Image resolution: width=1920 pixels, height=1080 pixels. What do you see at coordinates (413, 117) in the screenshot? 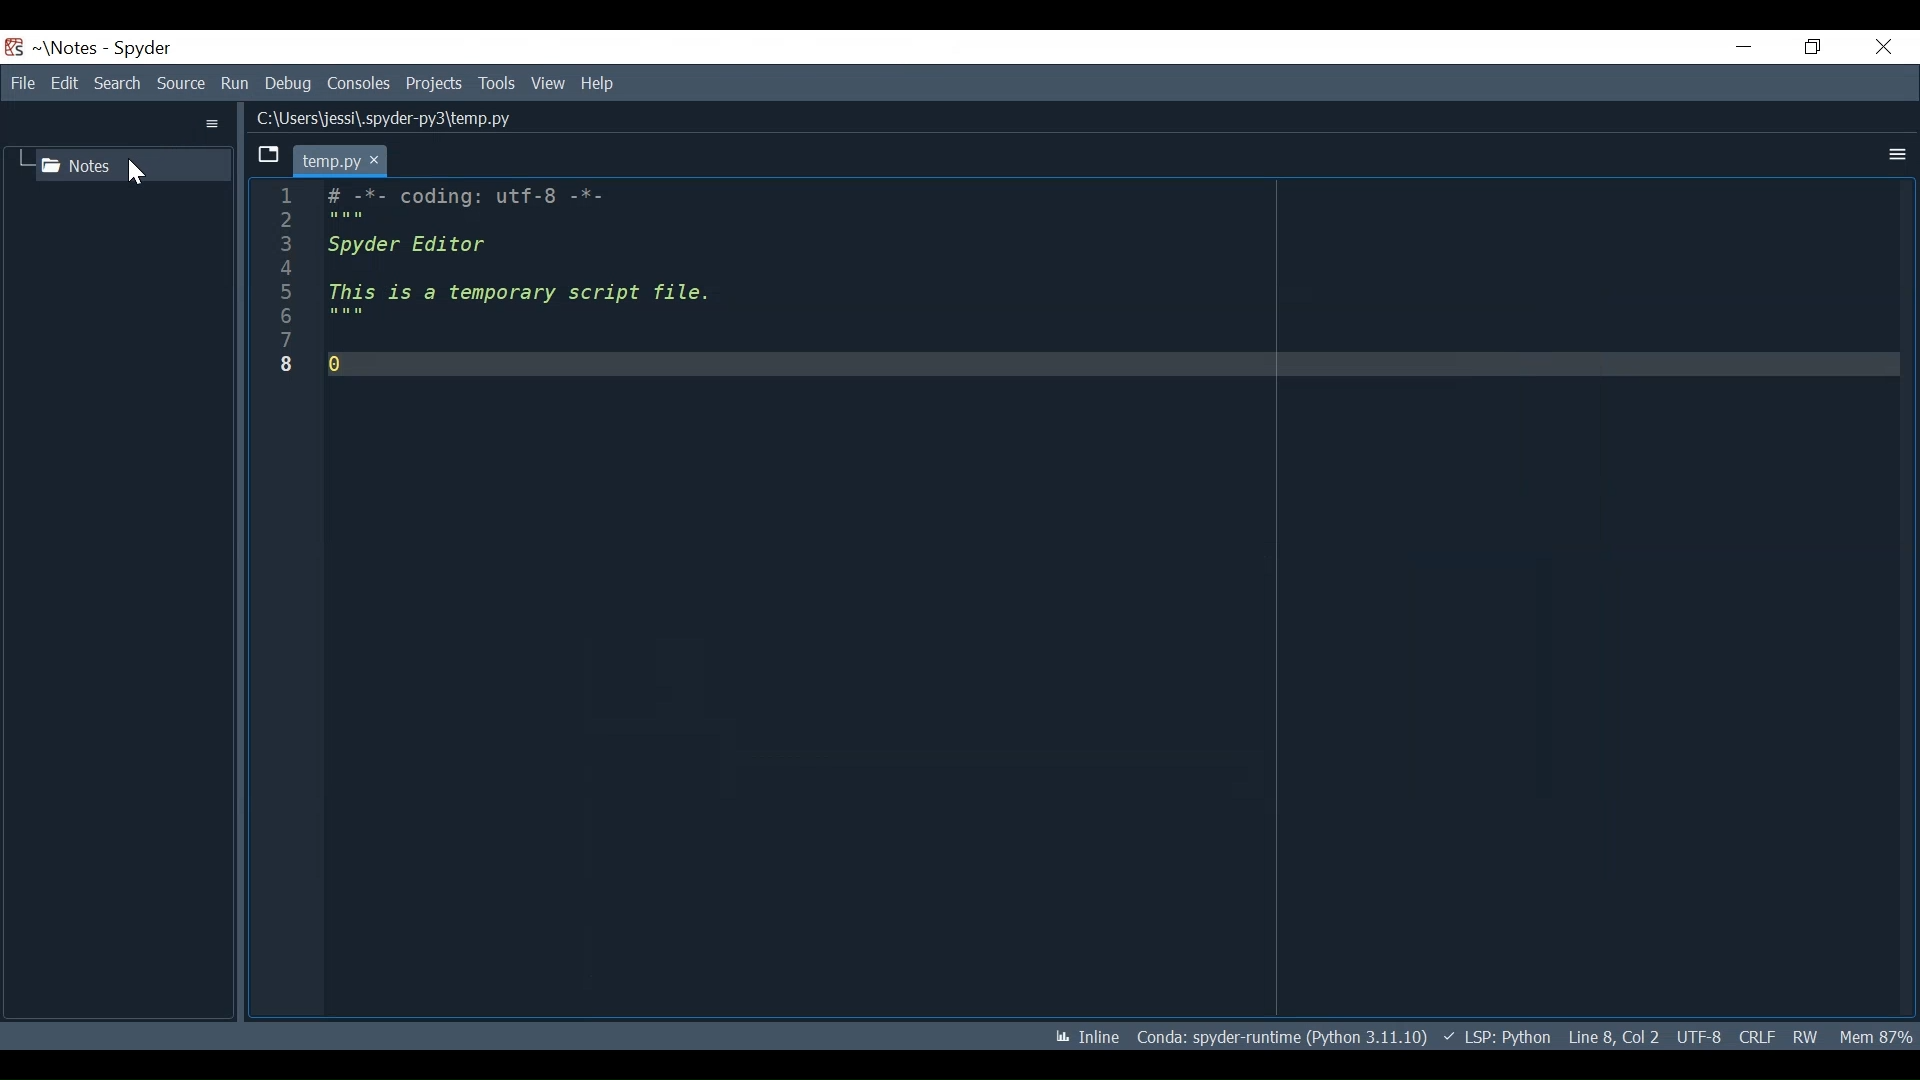
I see `Lliusersyjessi\.spyaer-pys\temp.py` at bounding box center [413, 117].